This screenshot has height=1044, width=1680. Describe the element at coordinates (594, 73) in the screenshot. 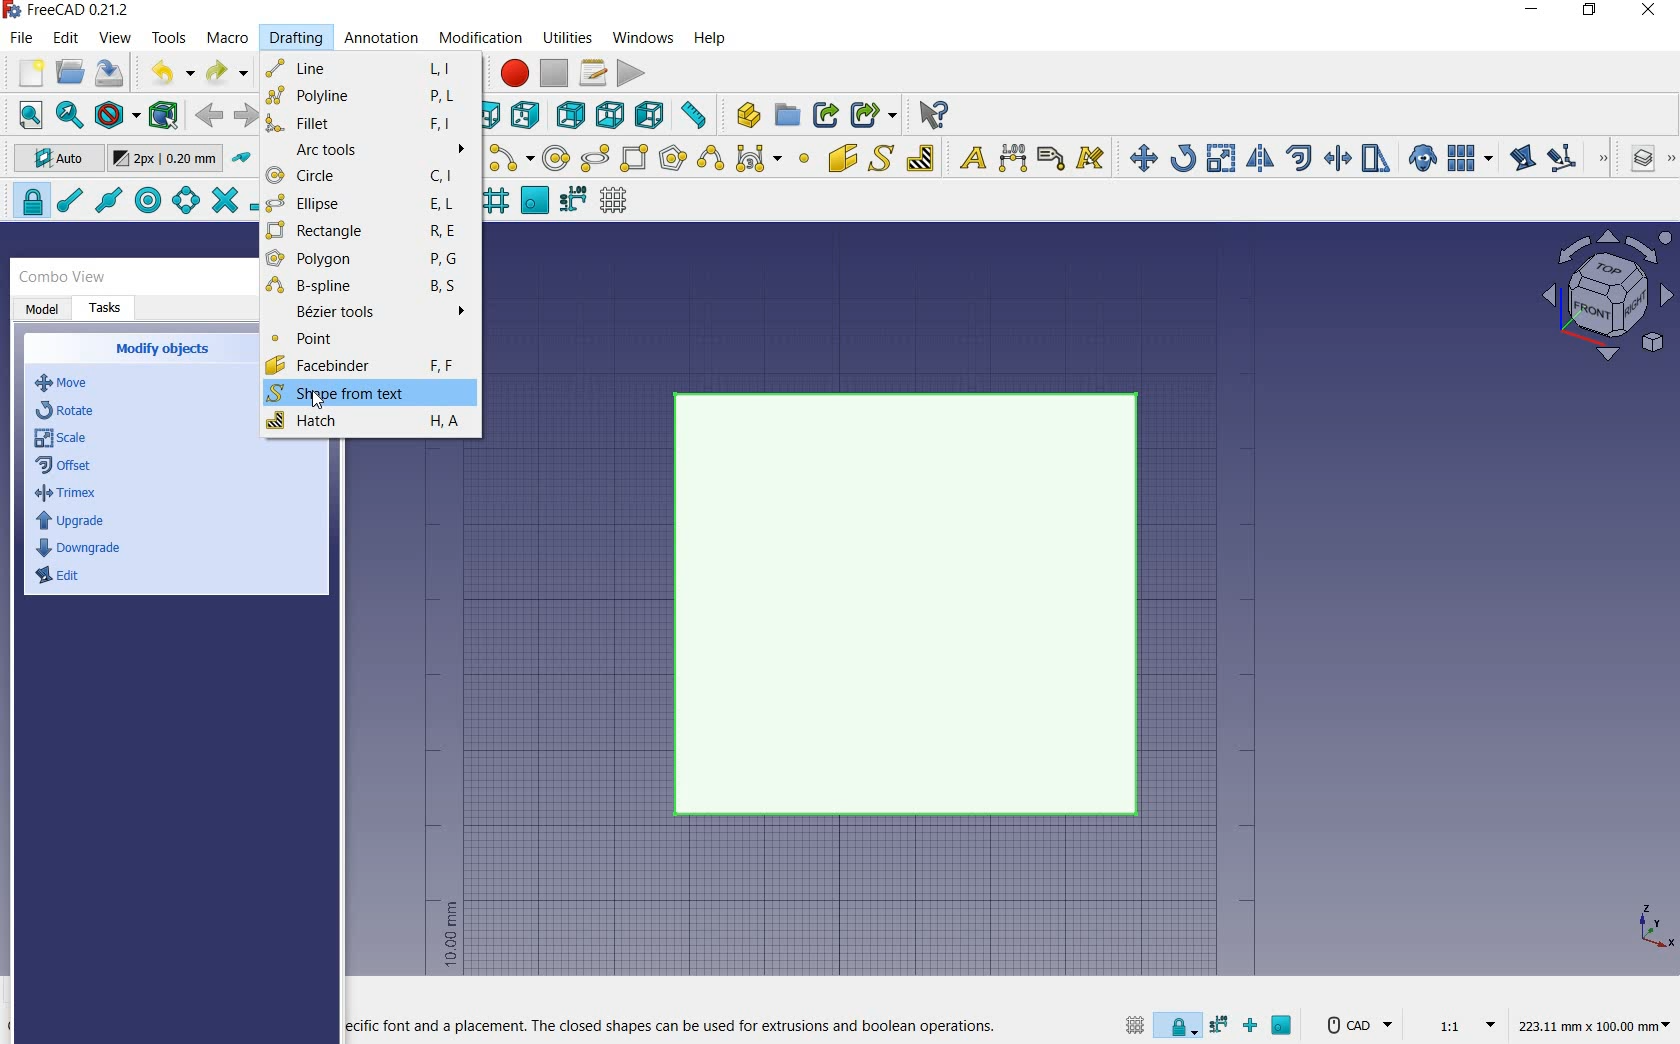

I see `macros` at that location.